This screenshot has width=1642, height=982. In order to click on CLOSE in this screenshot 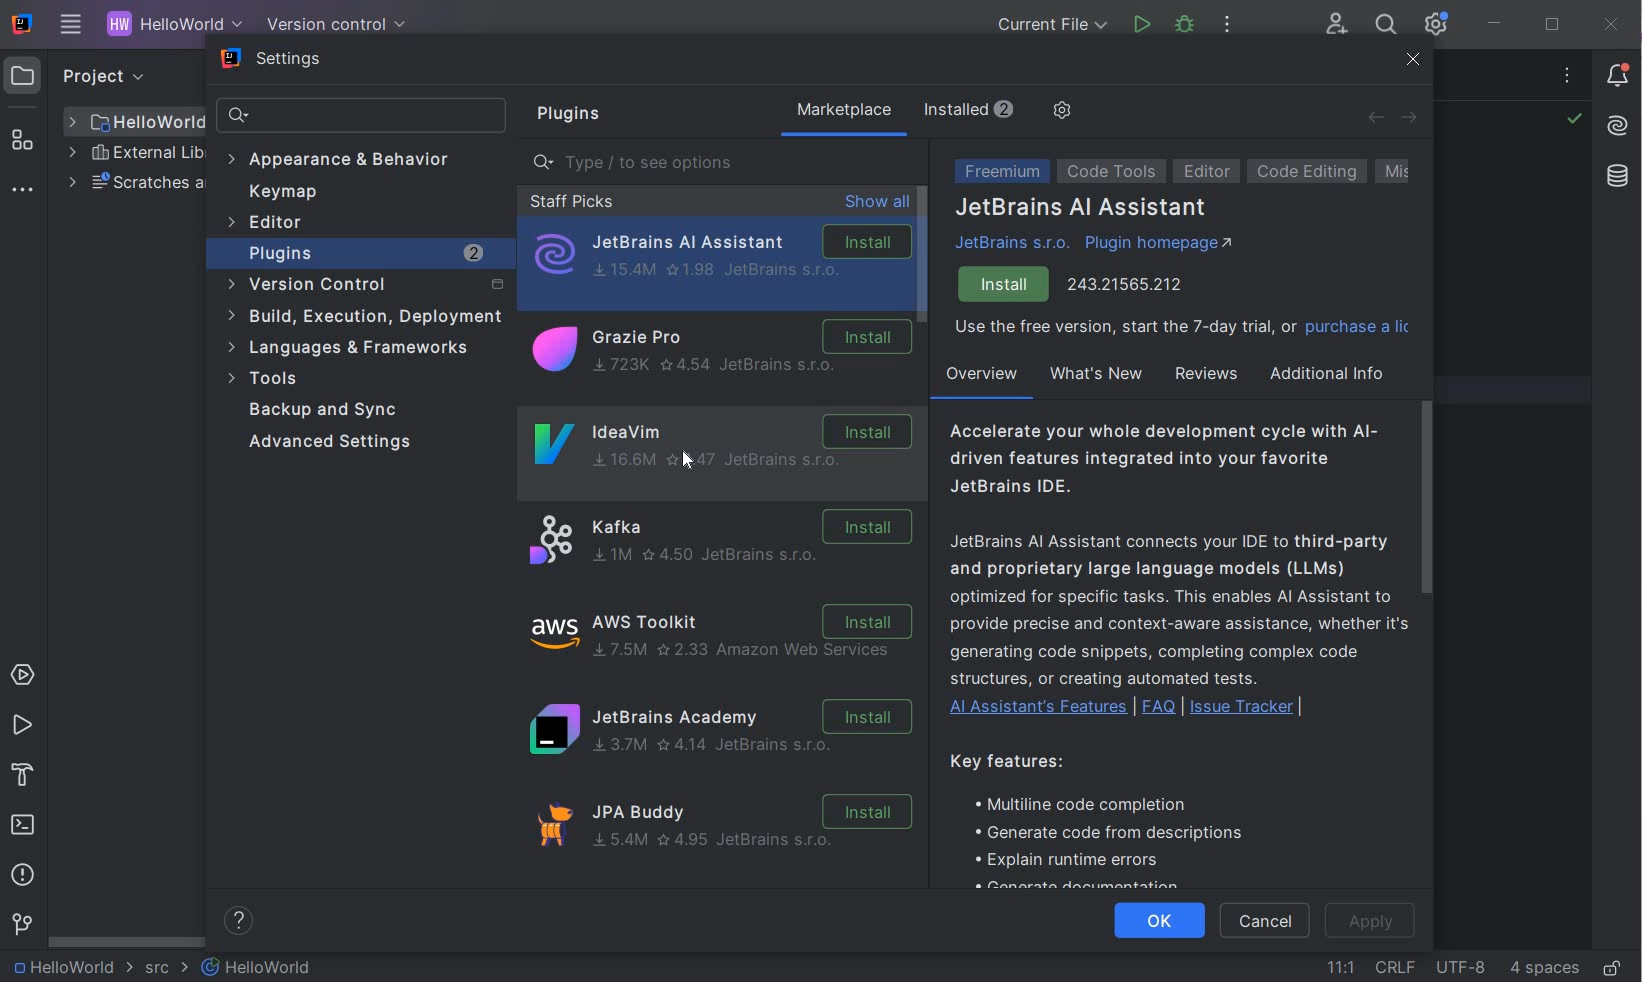, I will do `click(1612, 24)`.